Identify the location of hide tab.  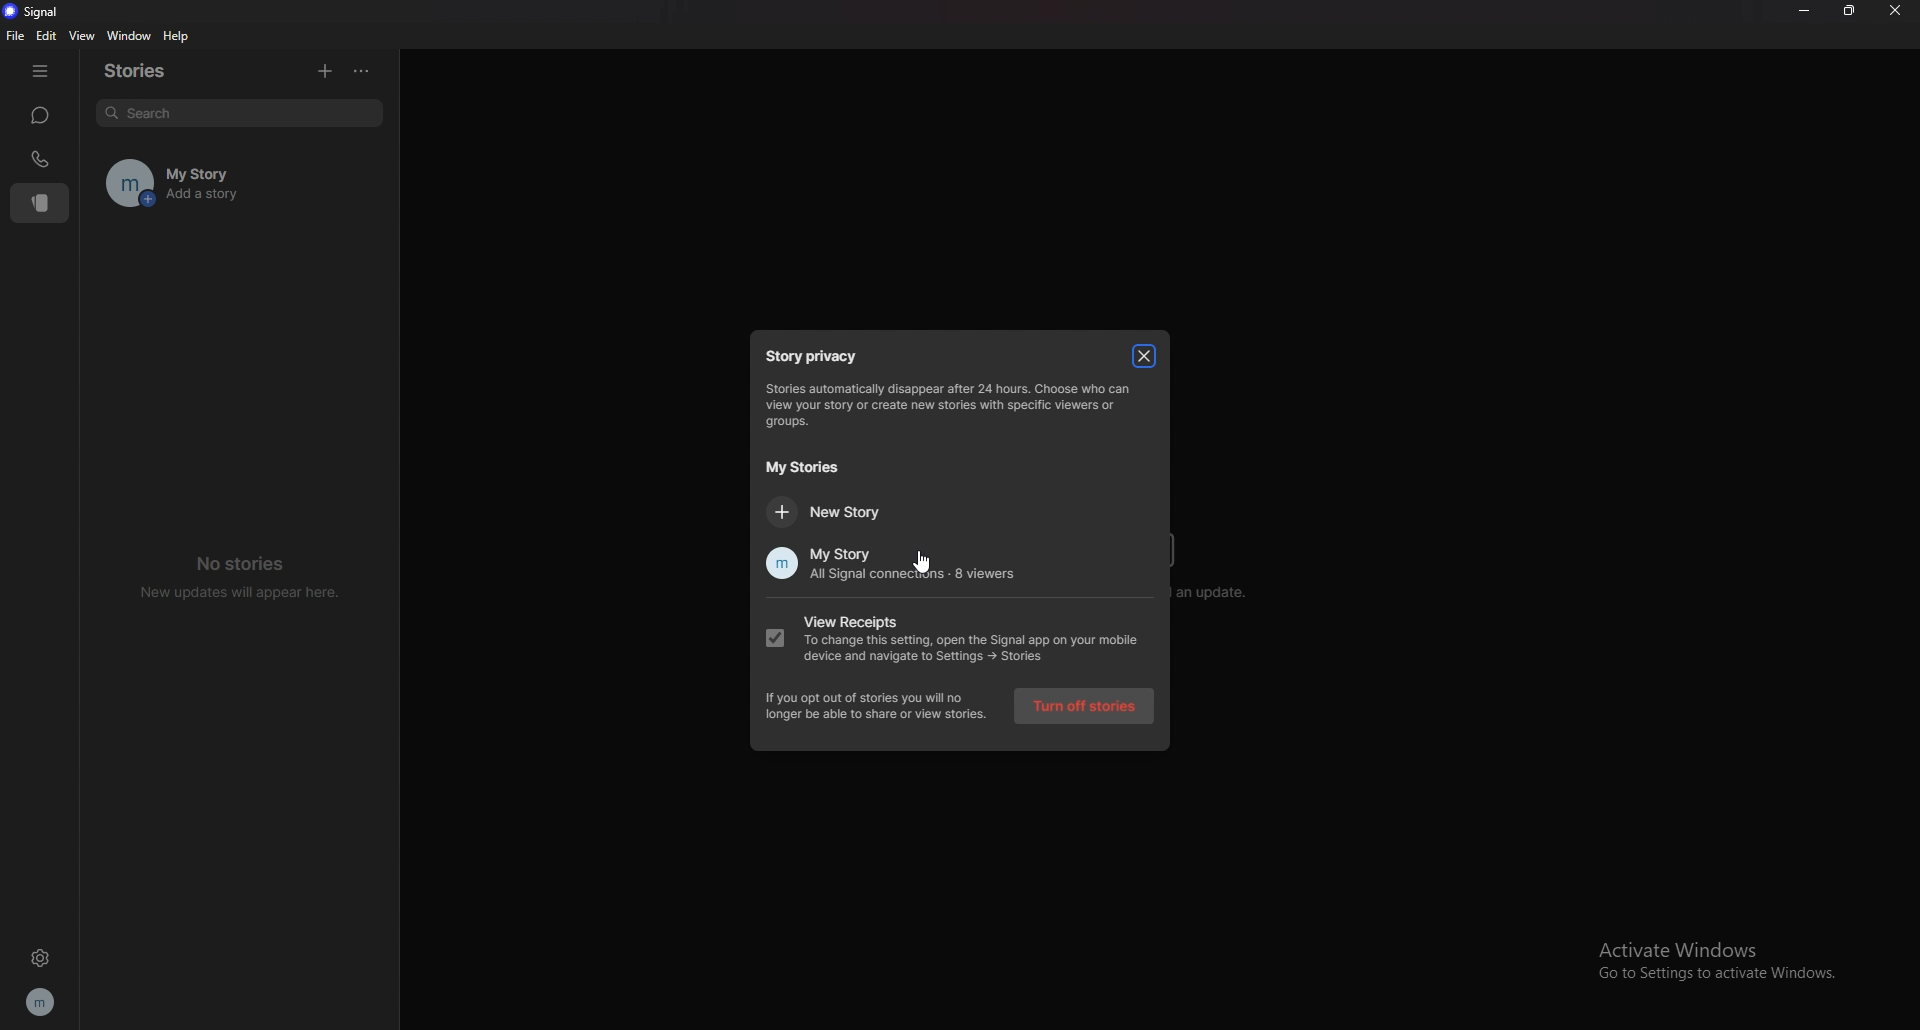
(40, 71).